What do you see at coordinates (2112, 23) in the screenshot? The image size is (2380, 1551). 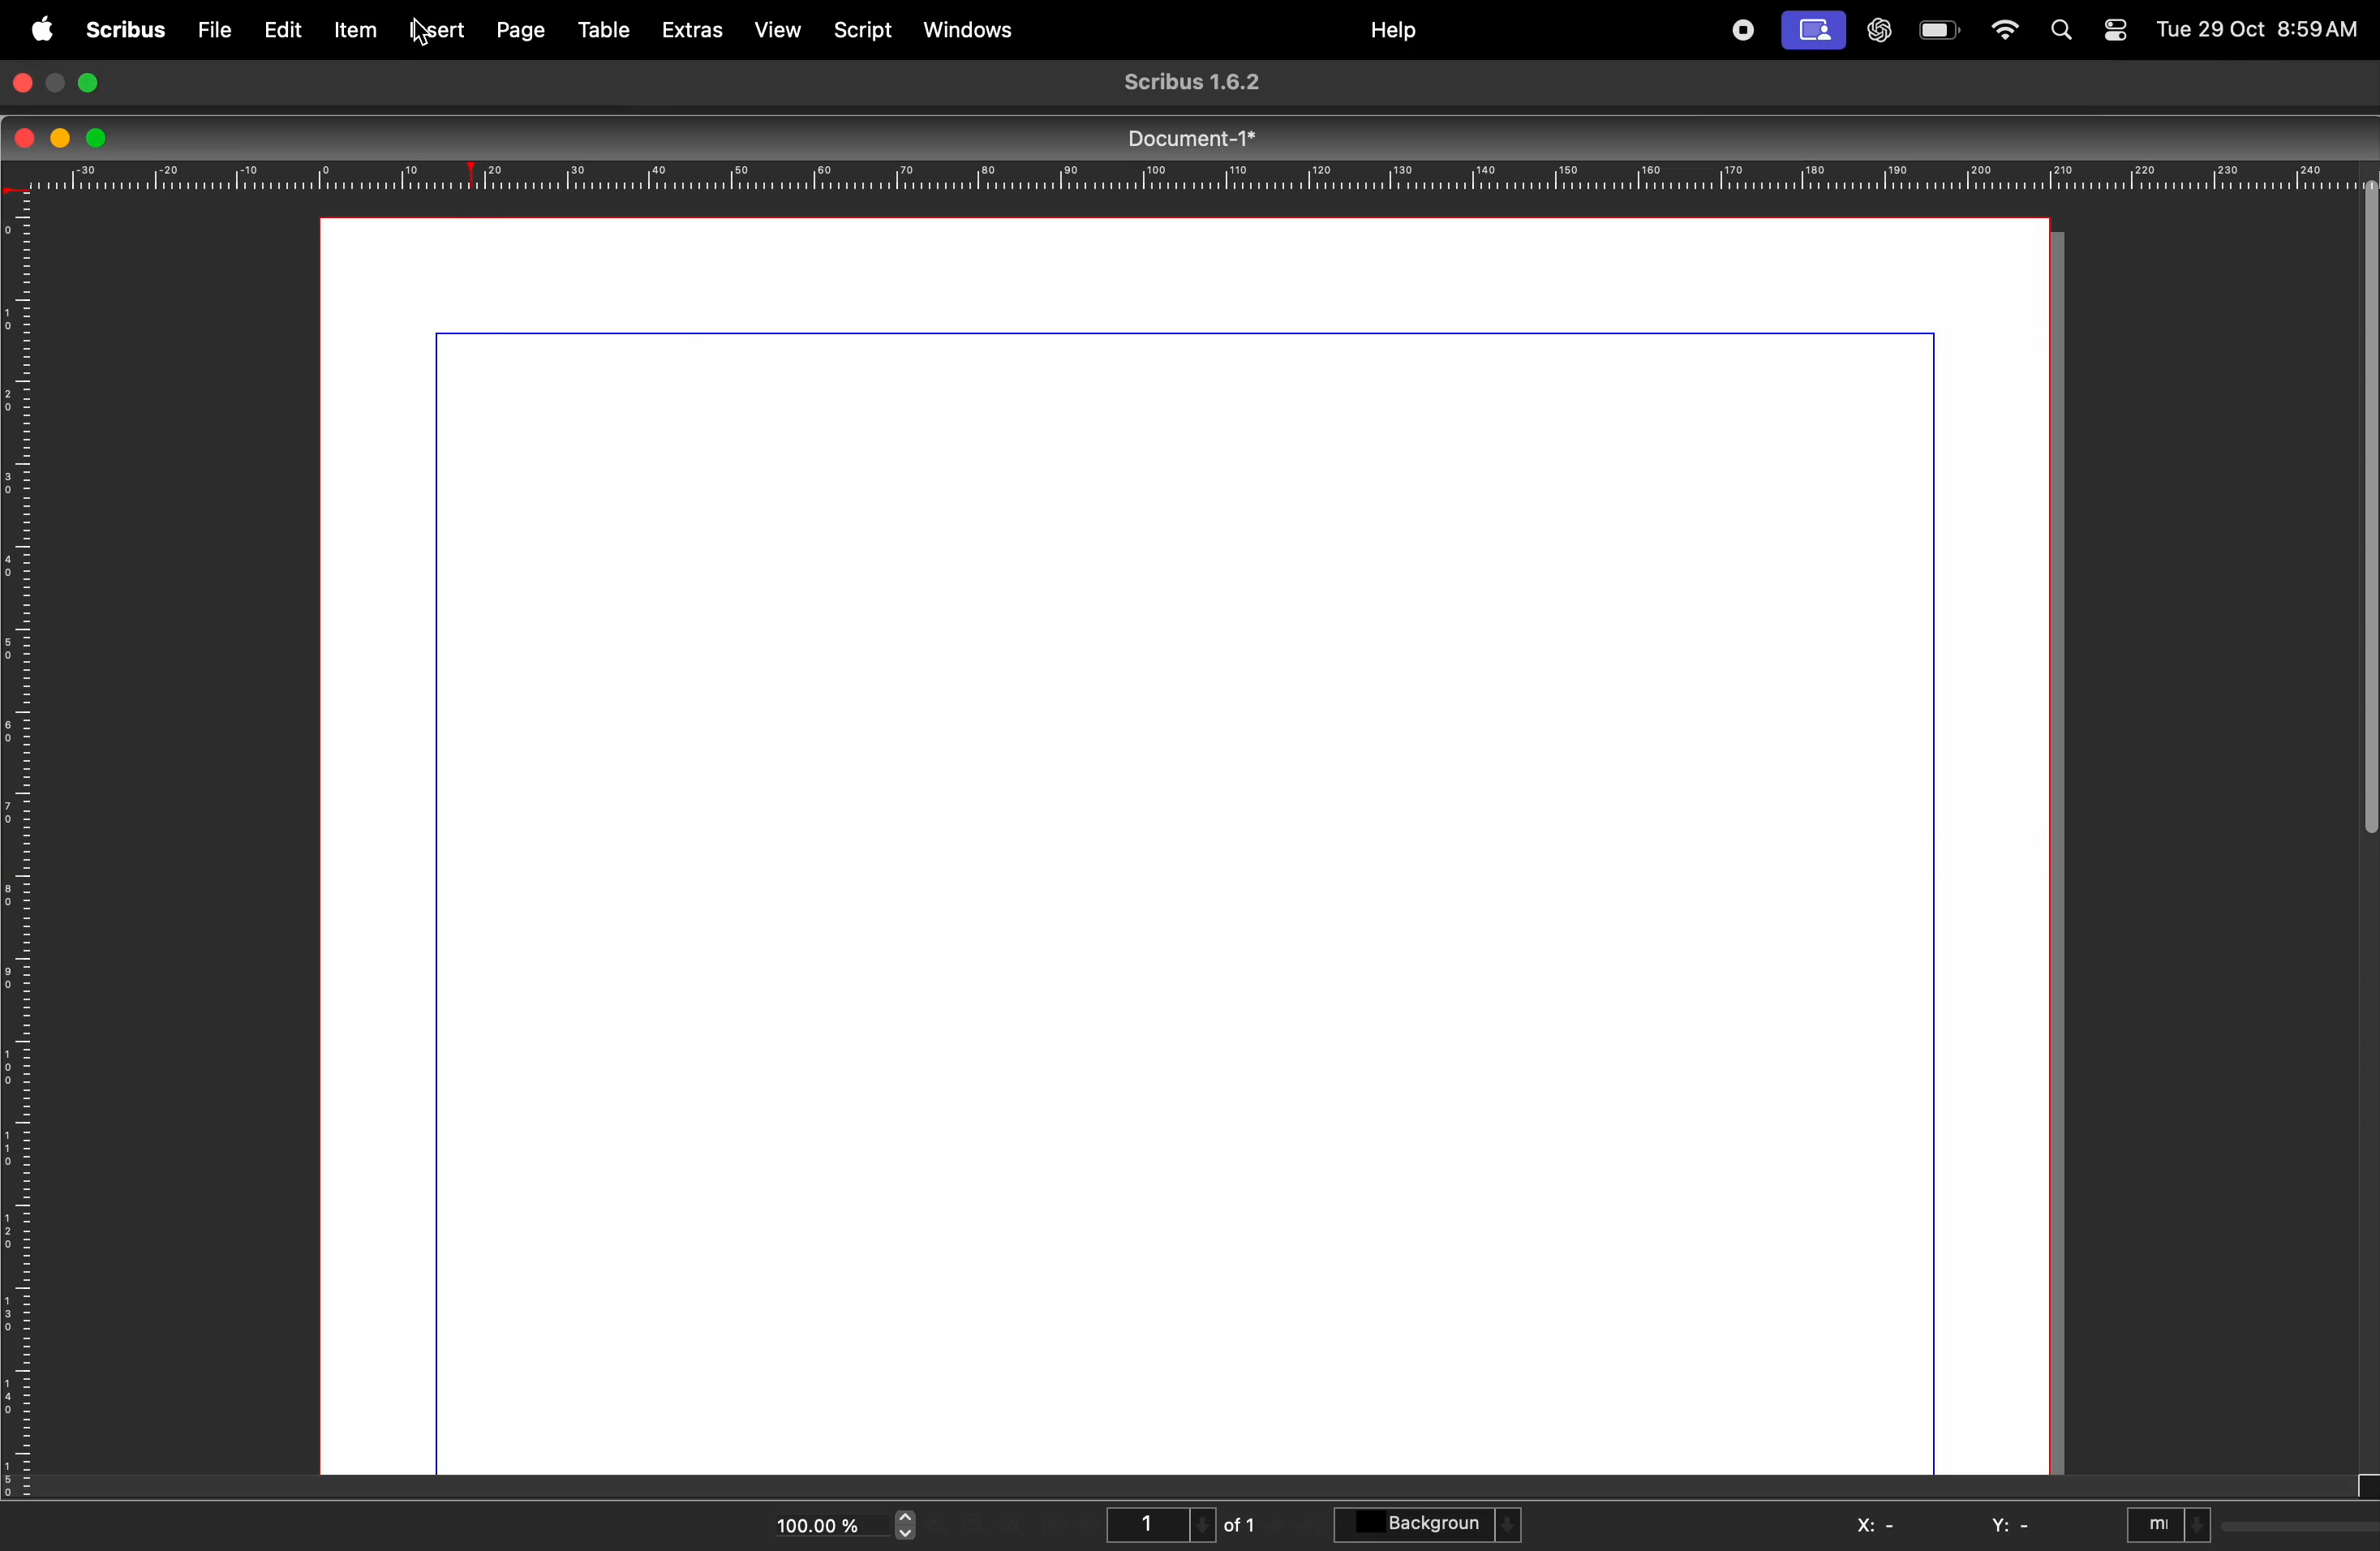 I see `toggle` at bounding box center [2112, 23].